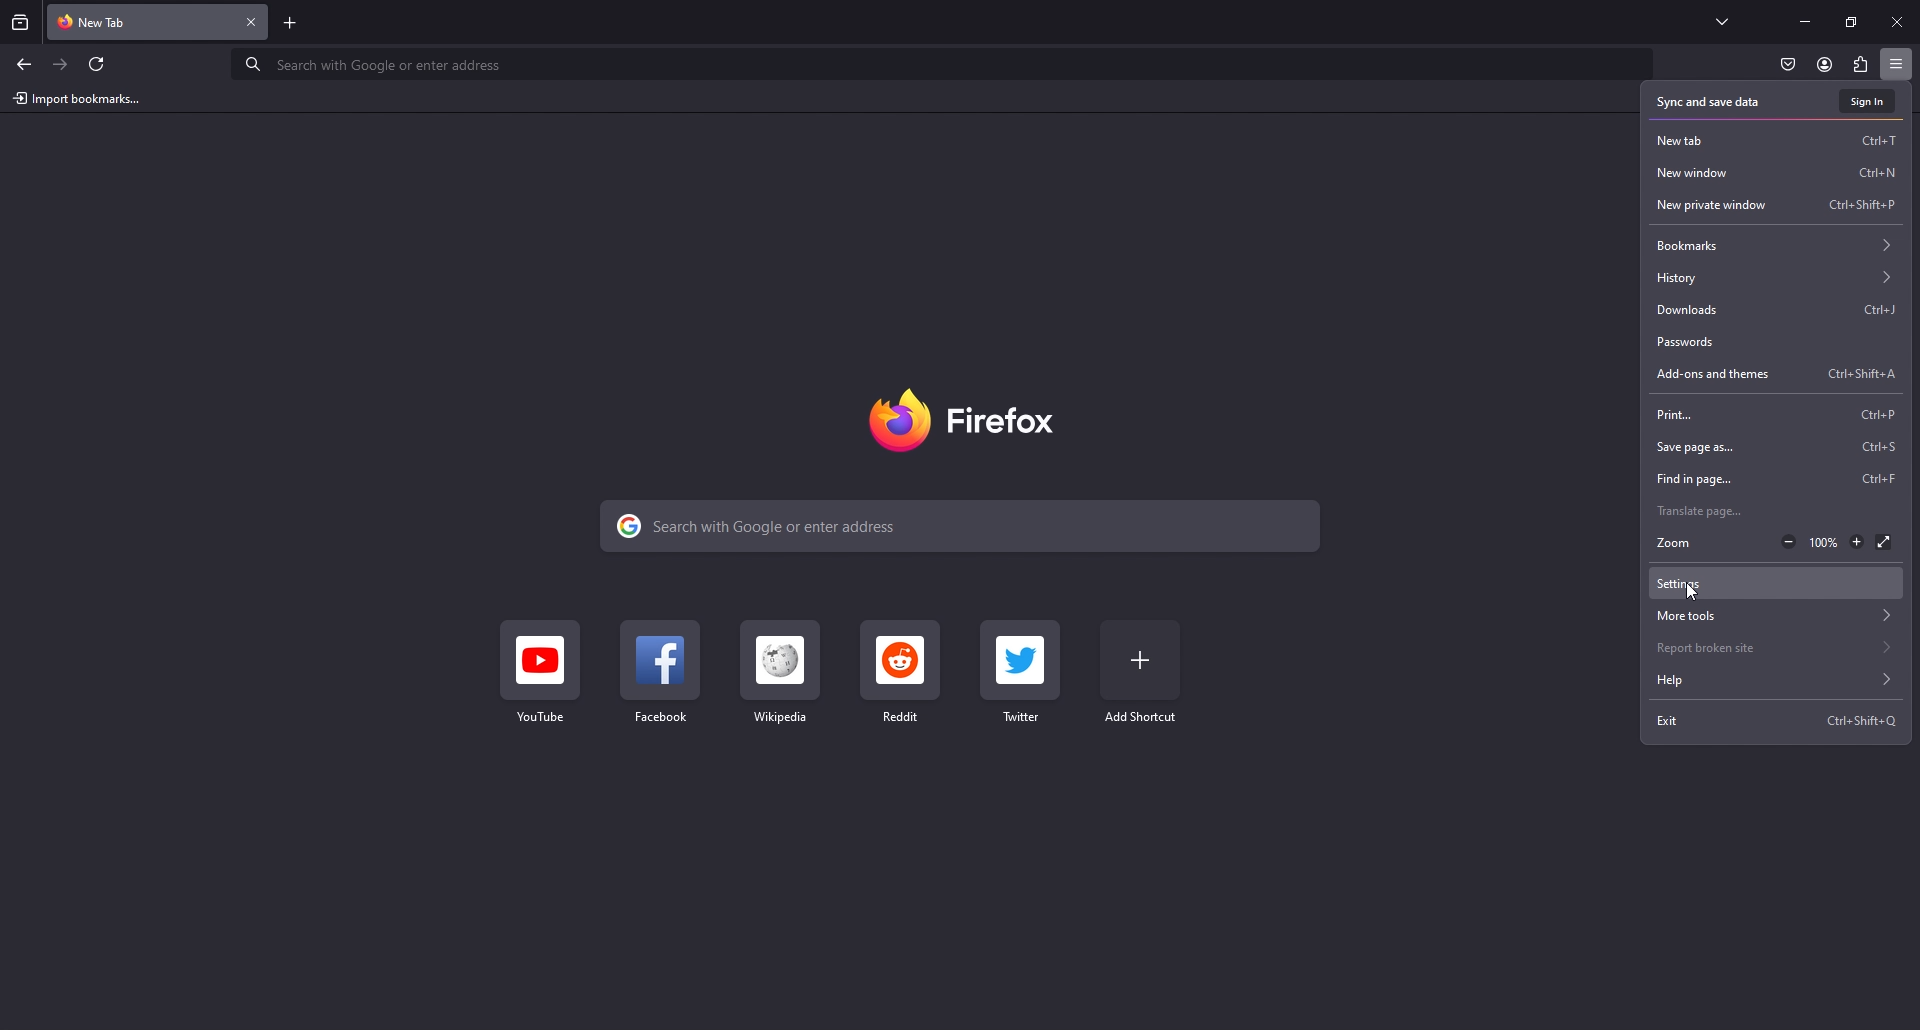 The image size is (1920, 1030). I want to click on firefox logo, so click(970, 419).